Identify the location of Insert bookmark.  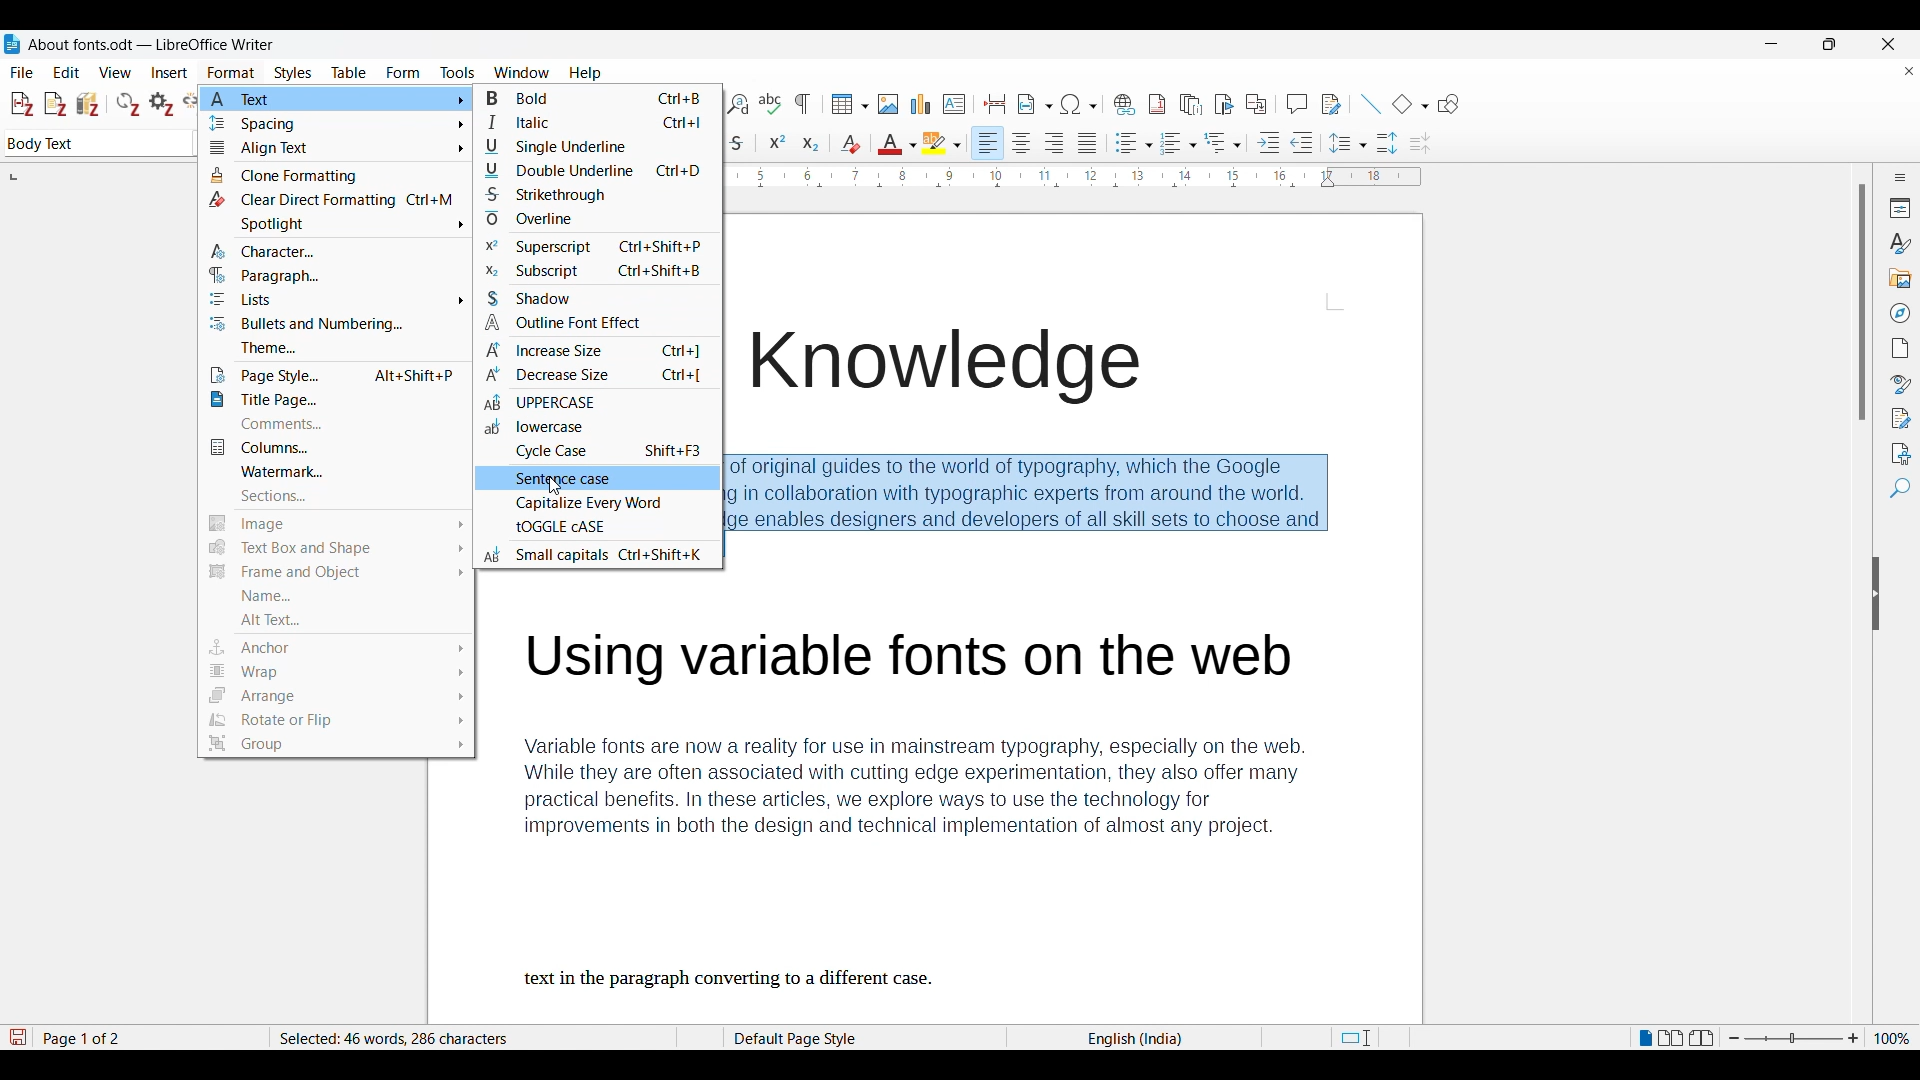
(1224, 105).